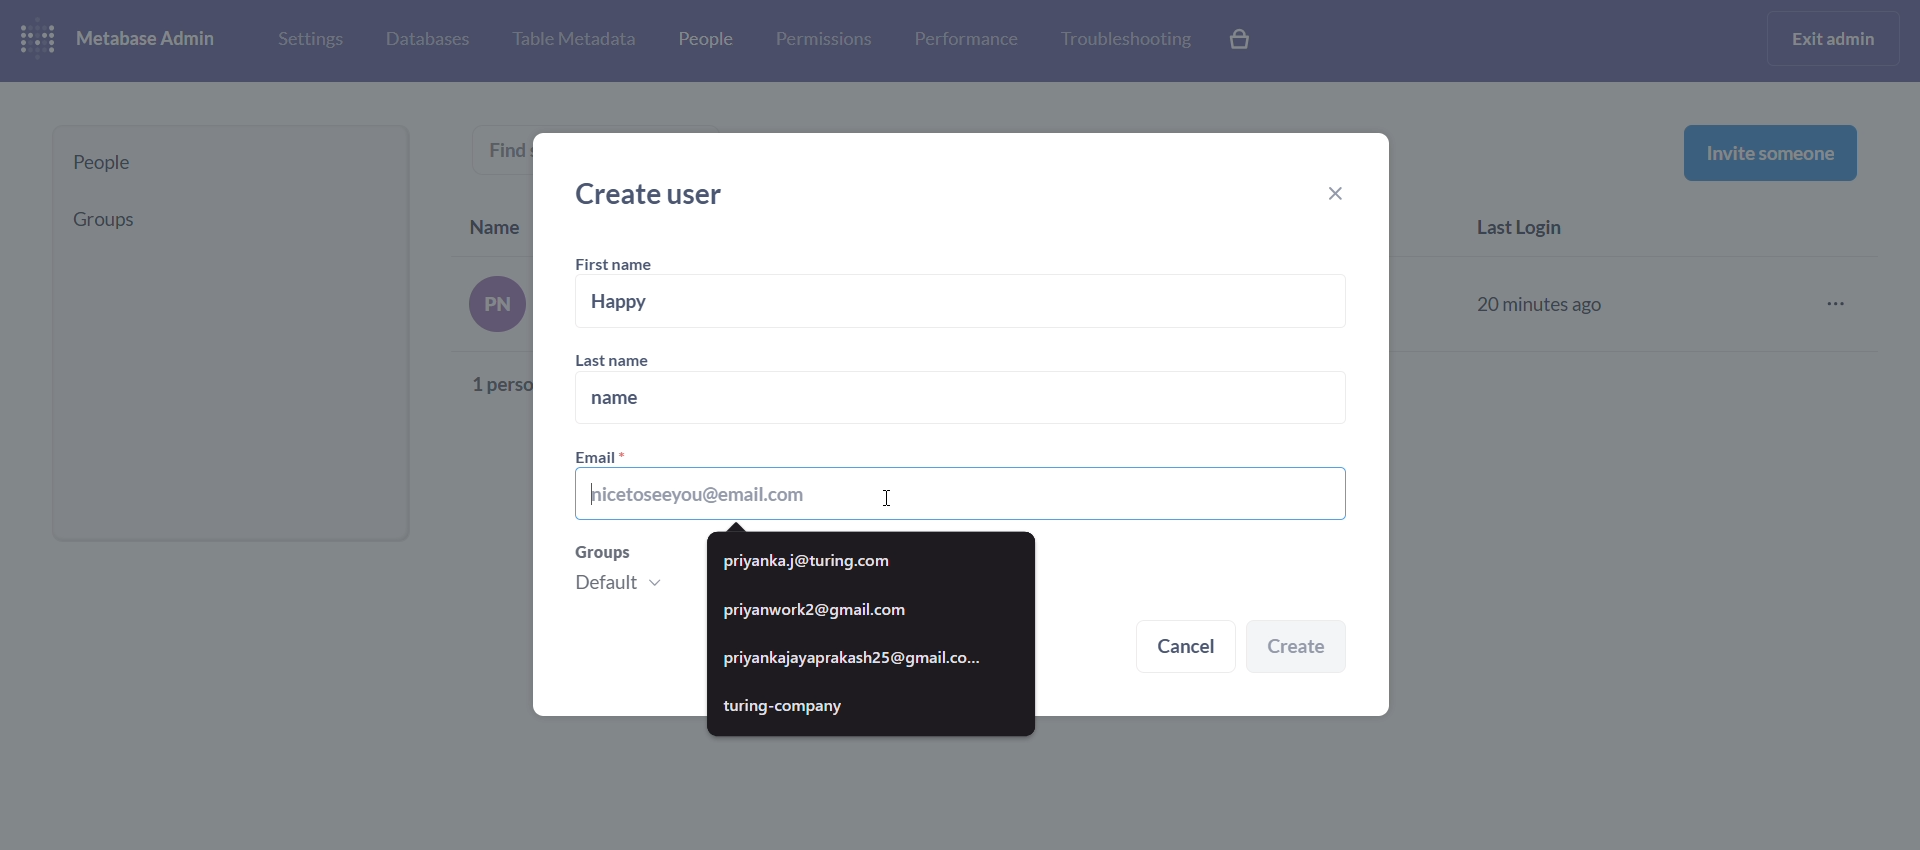  What do you see at coordinates (886, 496) in the screenshot?
I see `cursor` at bounding box center [886, 496].